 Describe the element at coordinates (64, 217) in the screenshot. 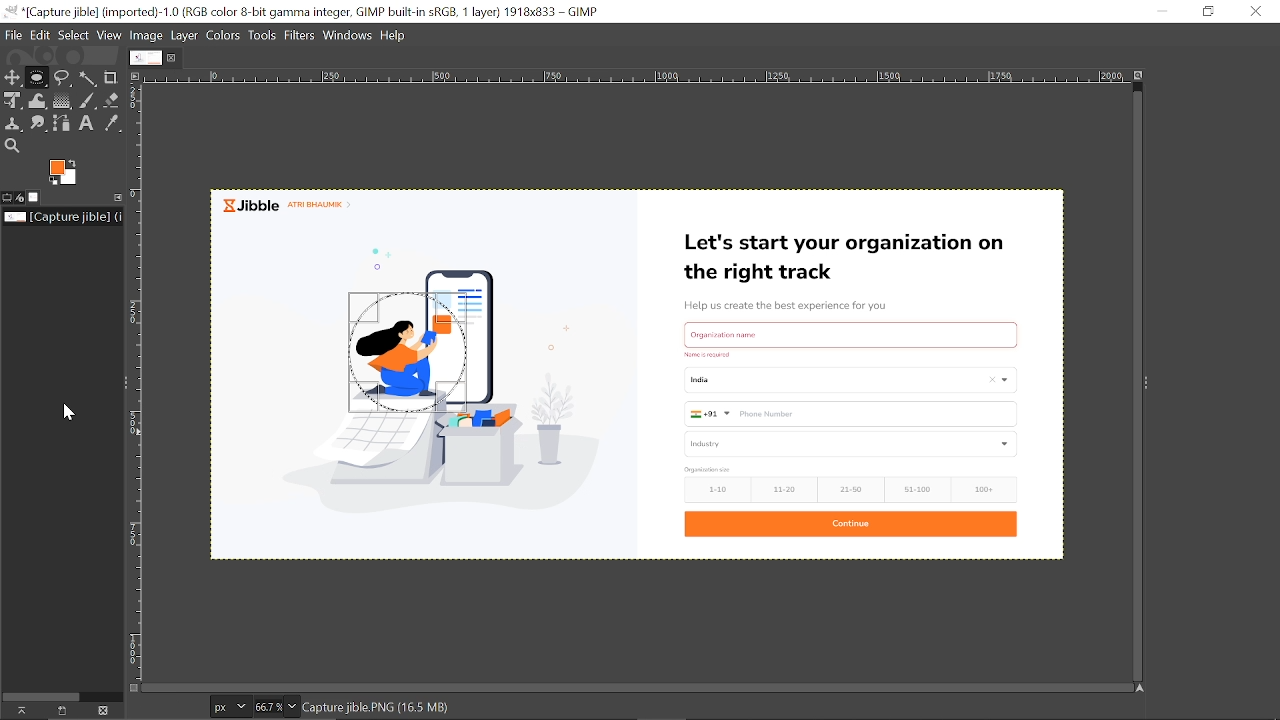

I see `Name of the current file` at that location.